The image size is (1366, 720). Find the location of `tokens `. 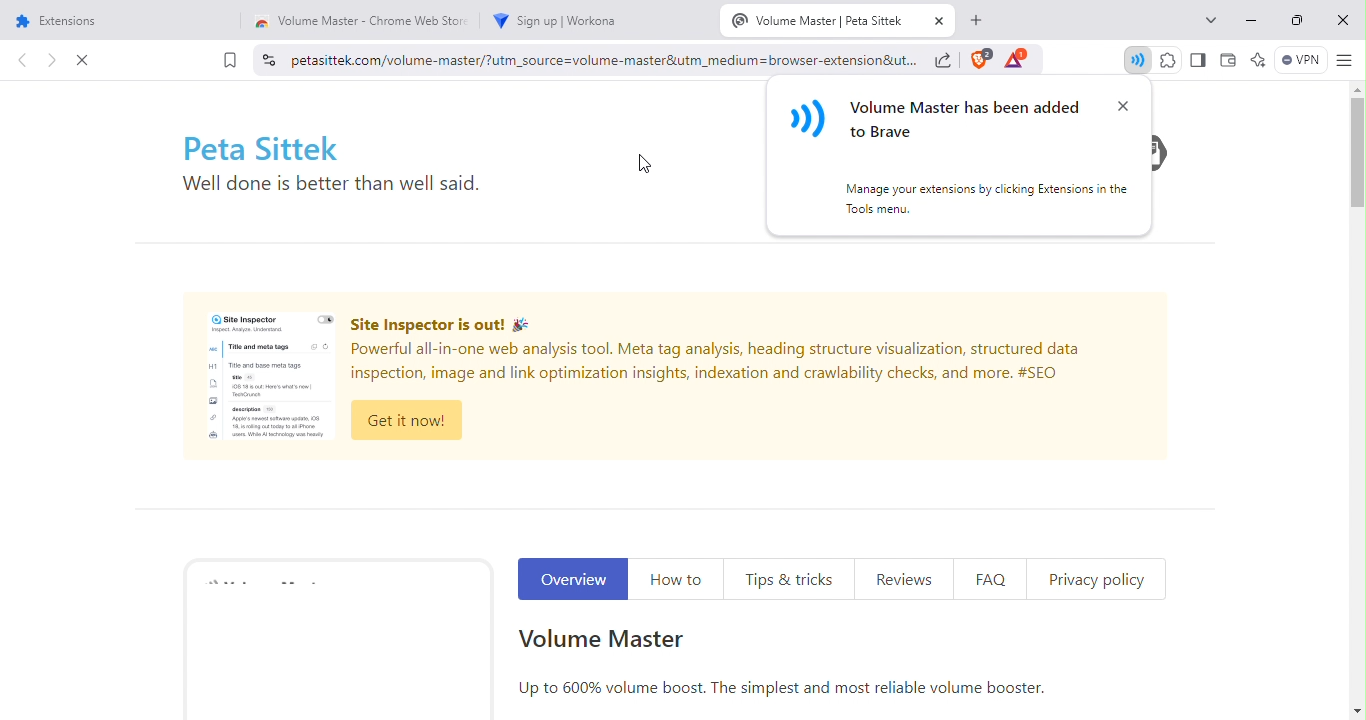

tokens  is located at coordinates (1019, 58).